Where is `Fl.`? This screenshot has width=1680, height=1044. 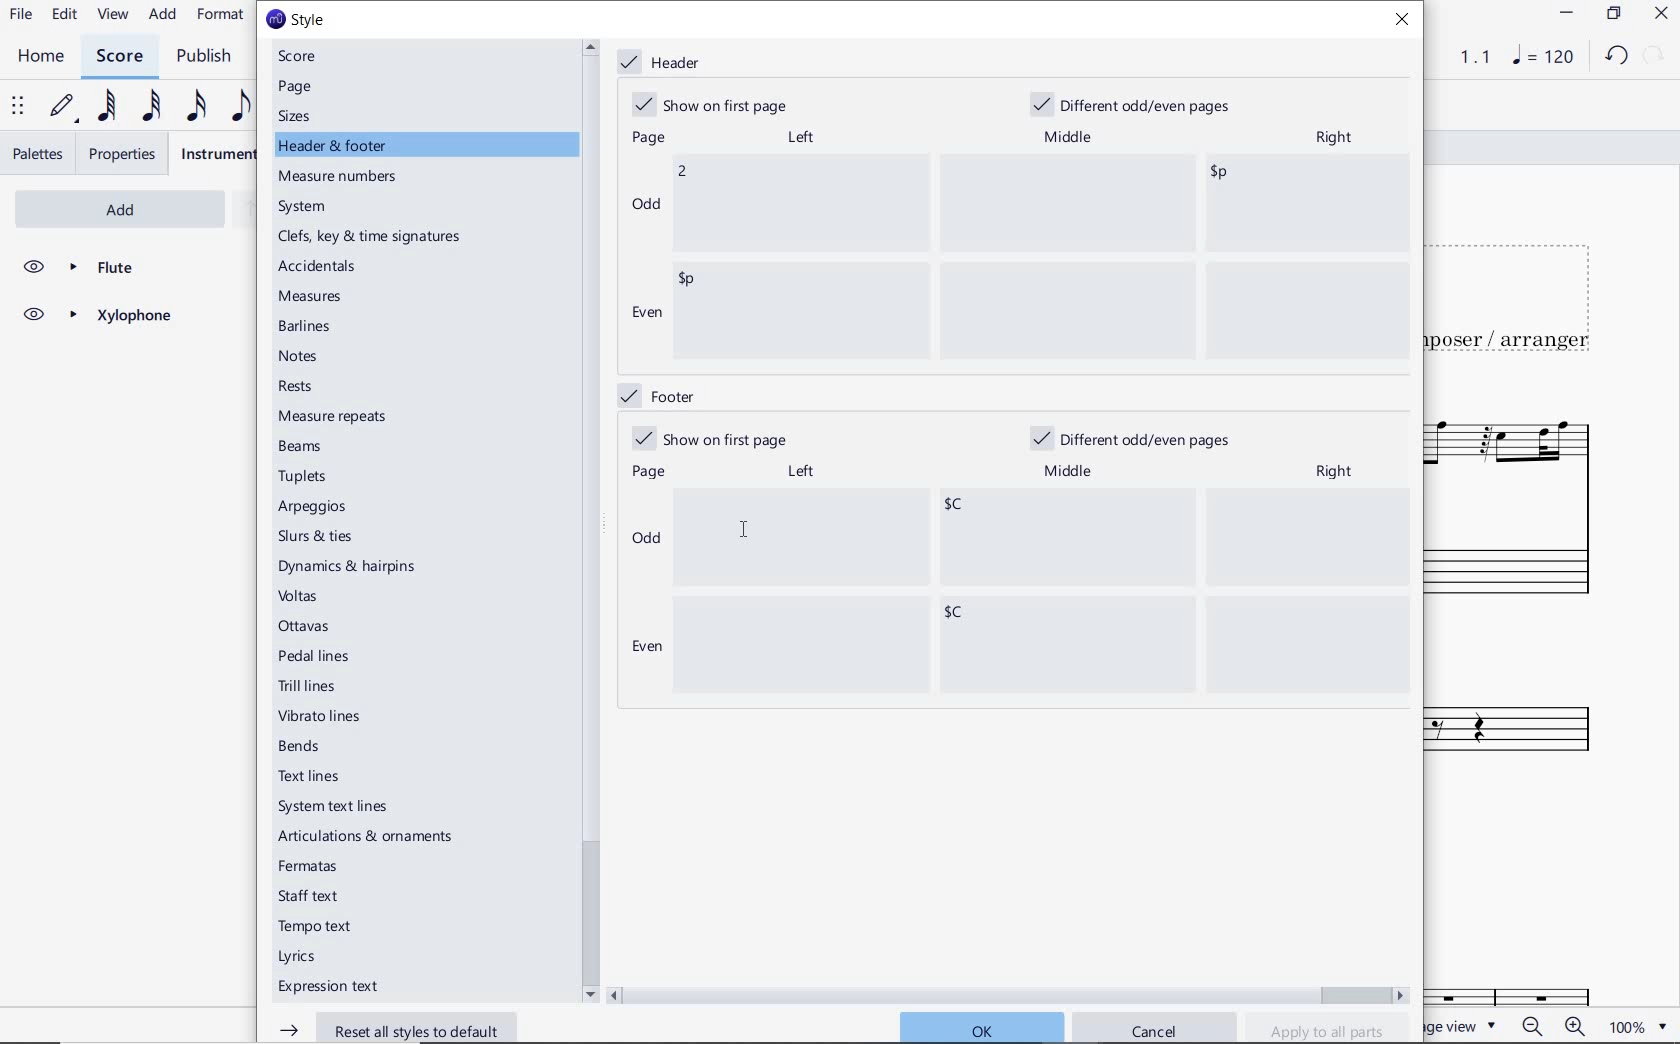
Fl. is located at coordinates (1540, 970).